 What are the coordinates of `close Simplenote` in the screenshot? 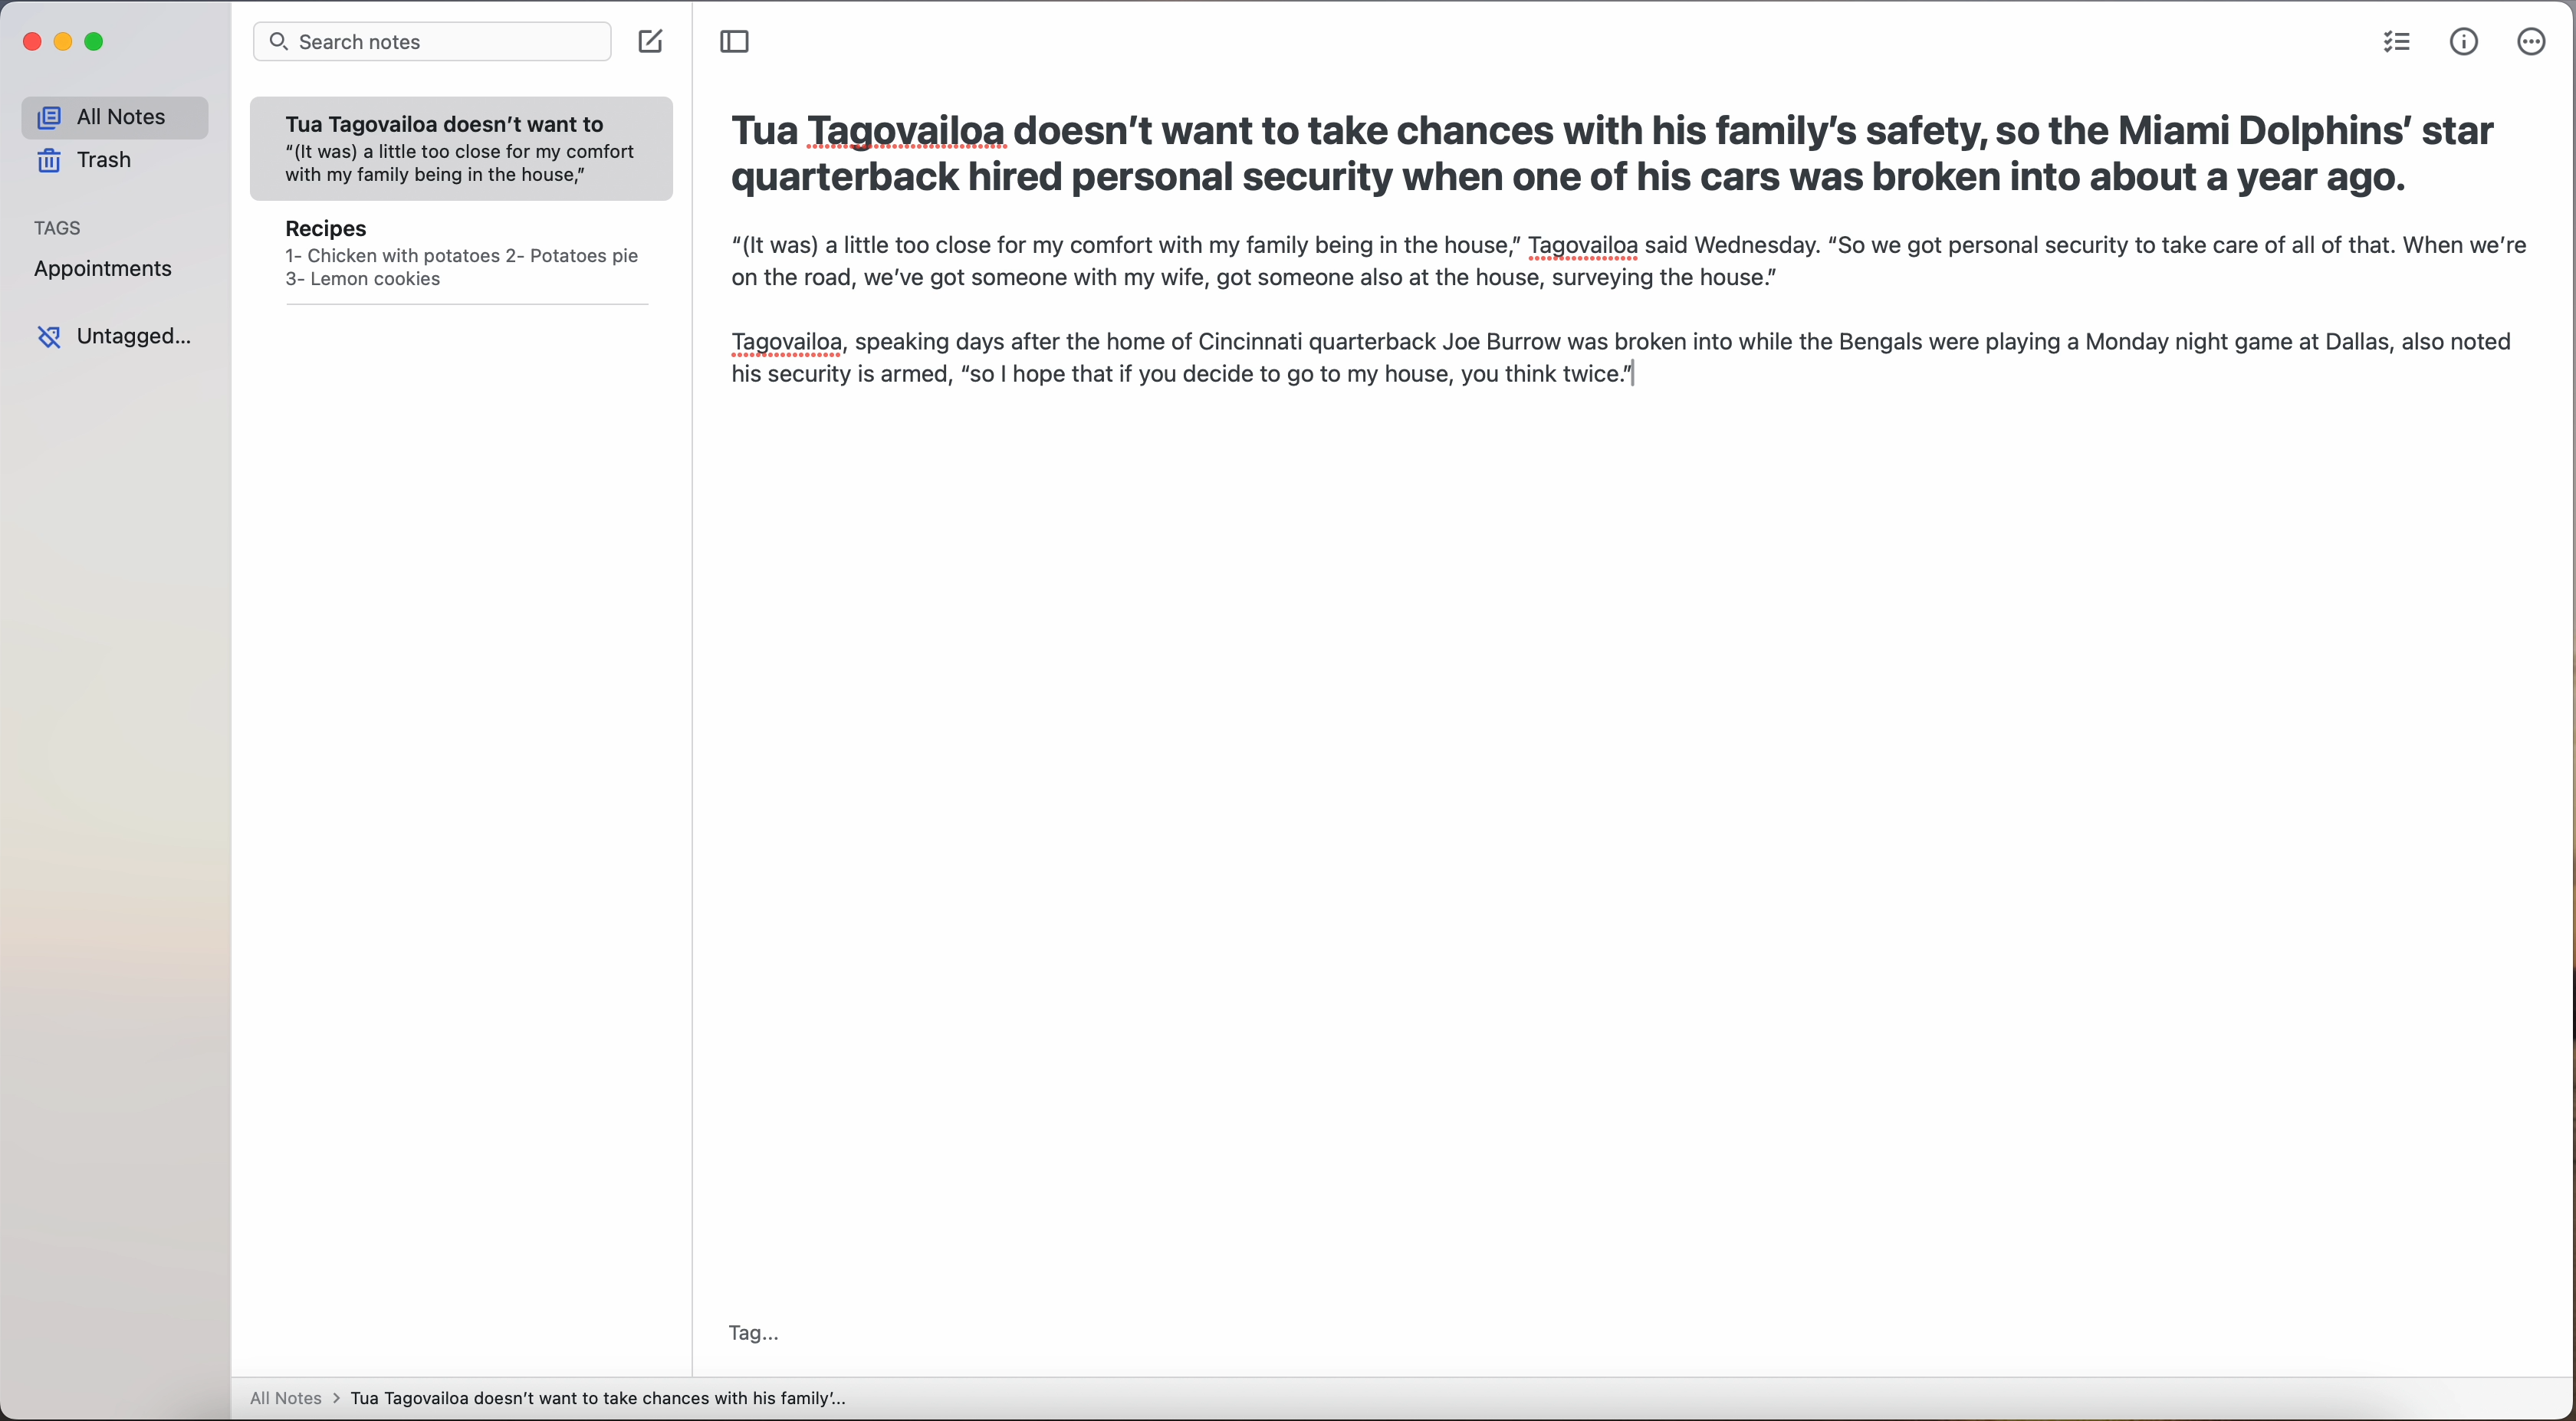 It's located at (29, 41).